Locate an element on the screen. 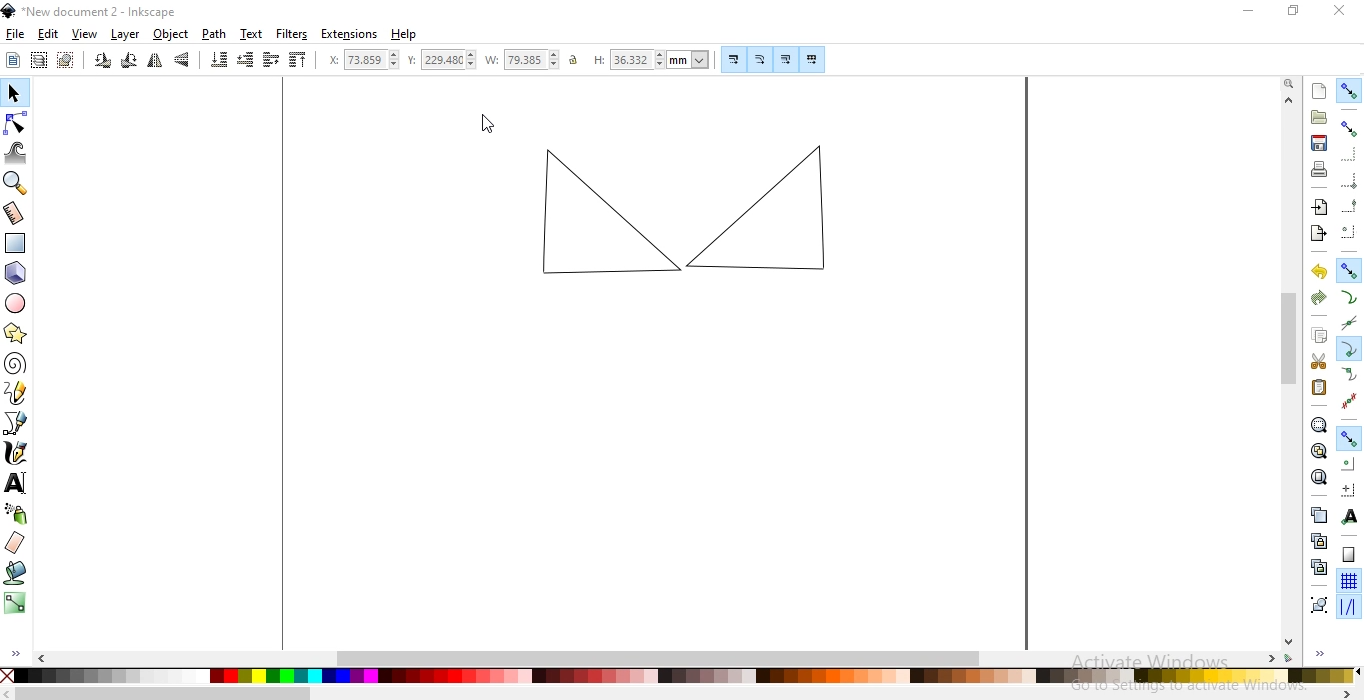 Image resolution: width=1364 pixels, height=700 pixels. snapping midpoints of bounding box edges is located at coordinates (1349, 204).